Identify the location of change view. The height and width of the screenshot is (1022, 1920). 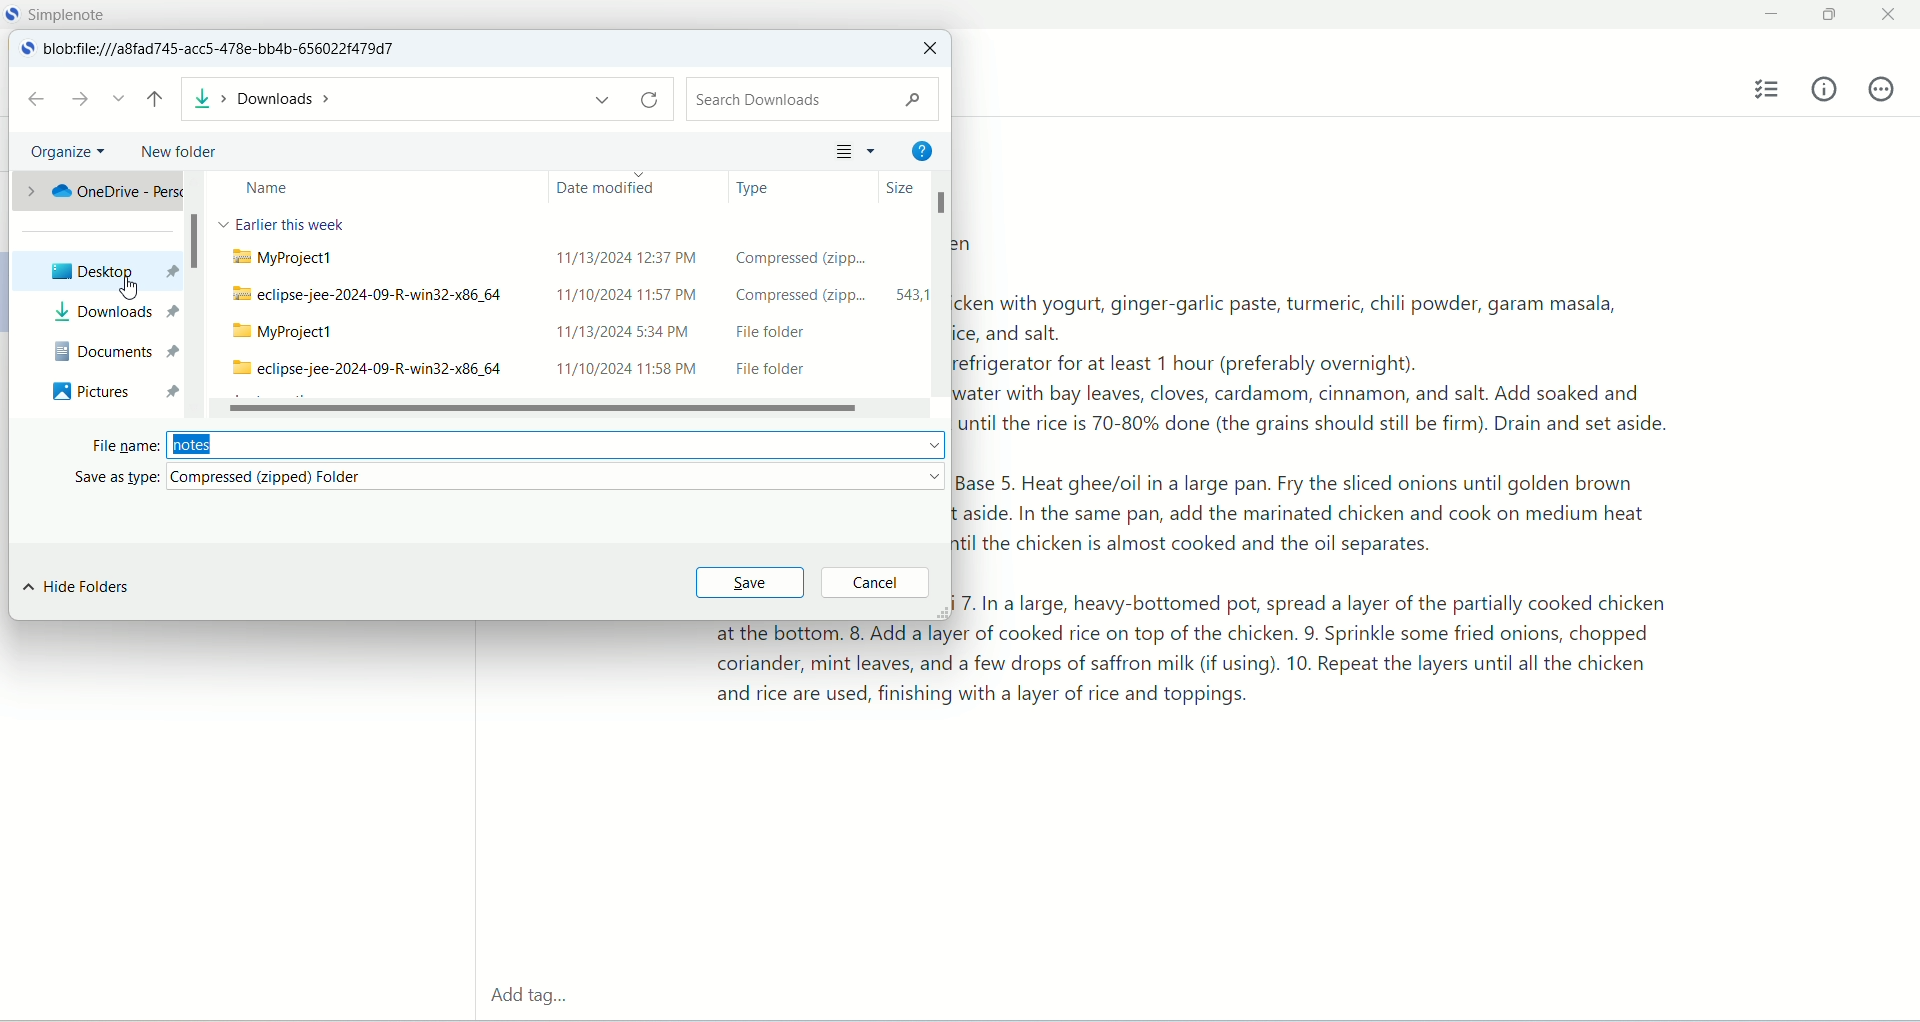
(849, 149).